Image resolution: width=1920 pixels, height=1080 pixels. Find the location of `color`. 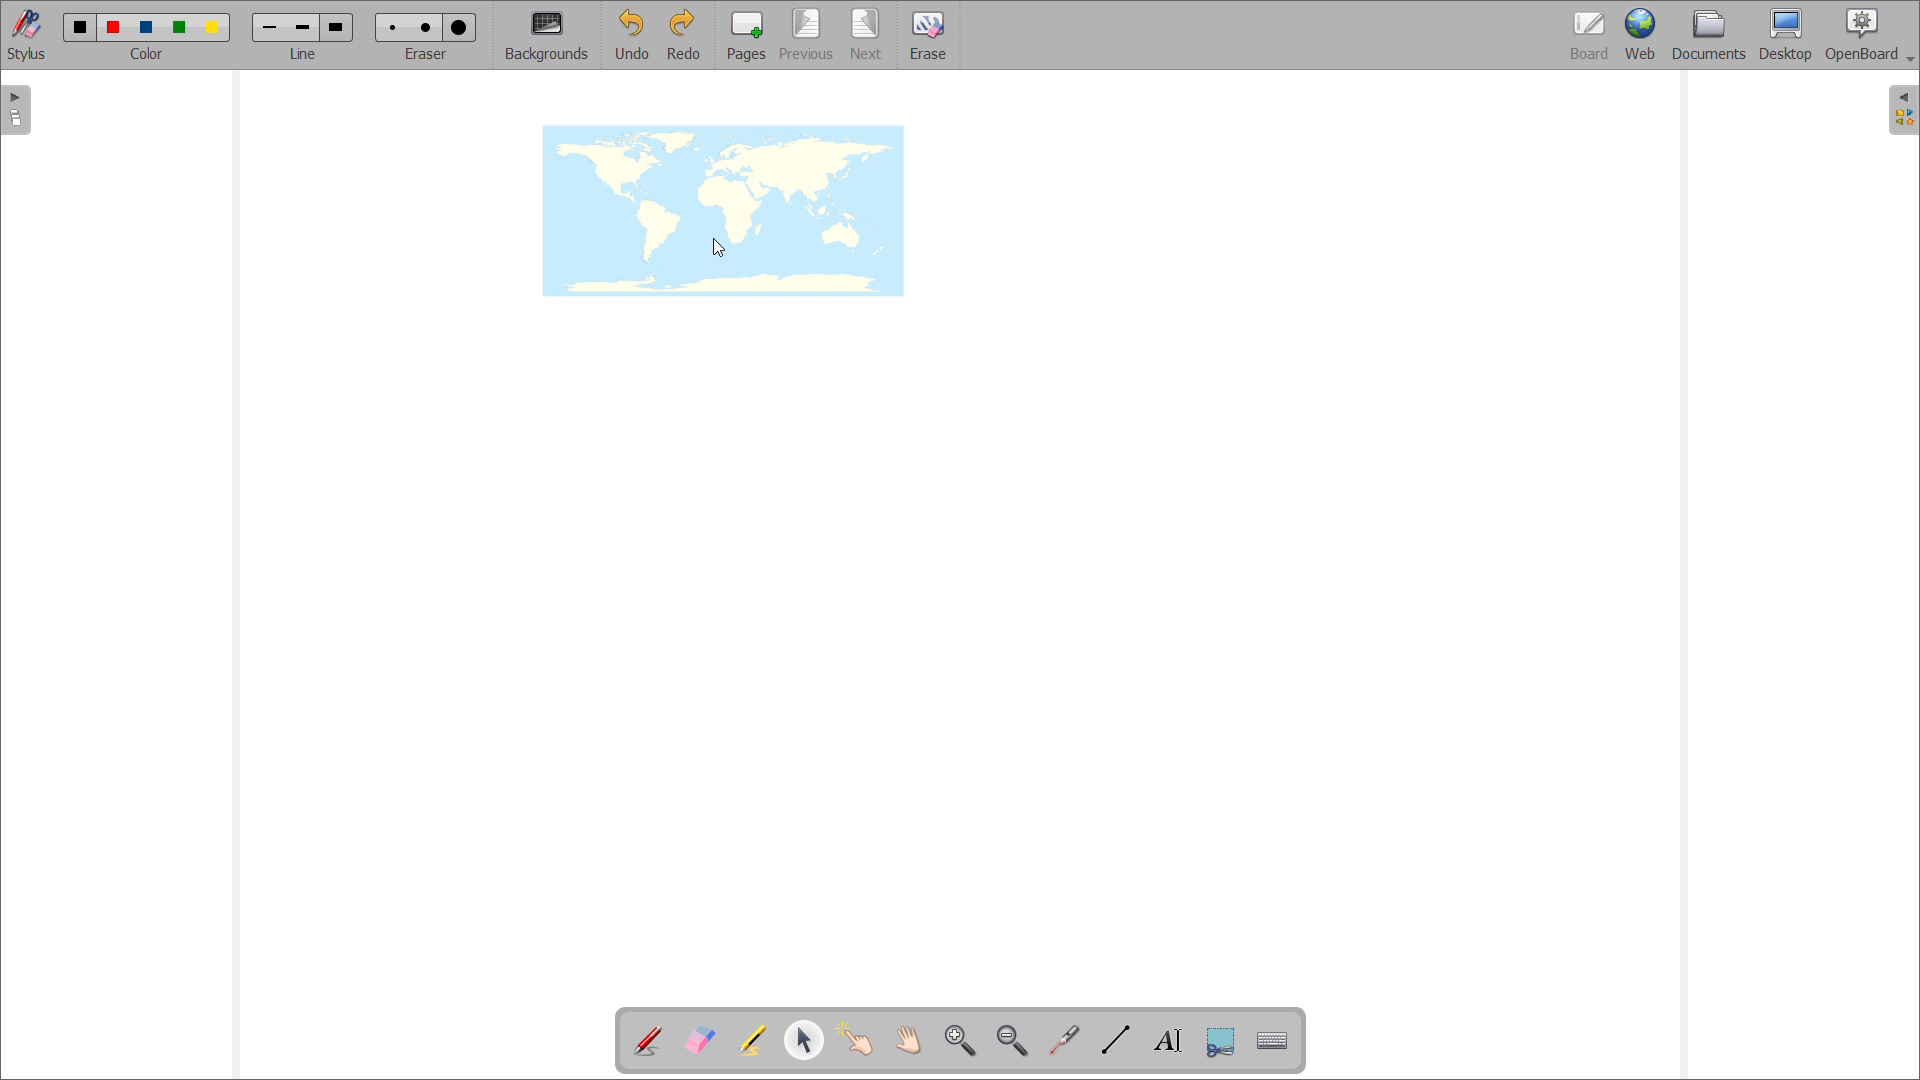

color is located at coordinates (150, 54).